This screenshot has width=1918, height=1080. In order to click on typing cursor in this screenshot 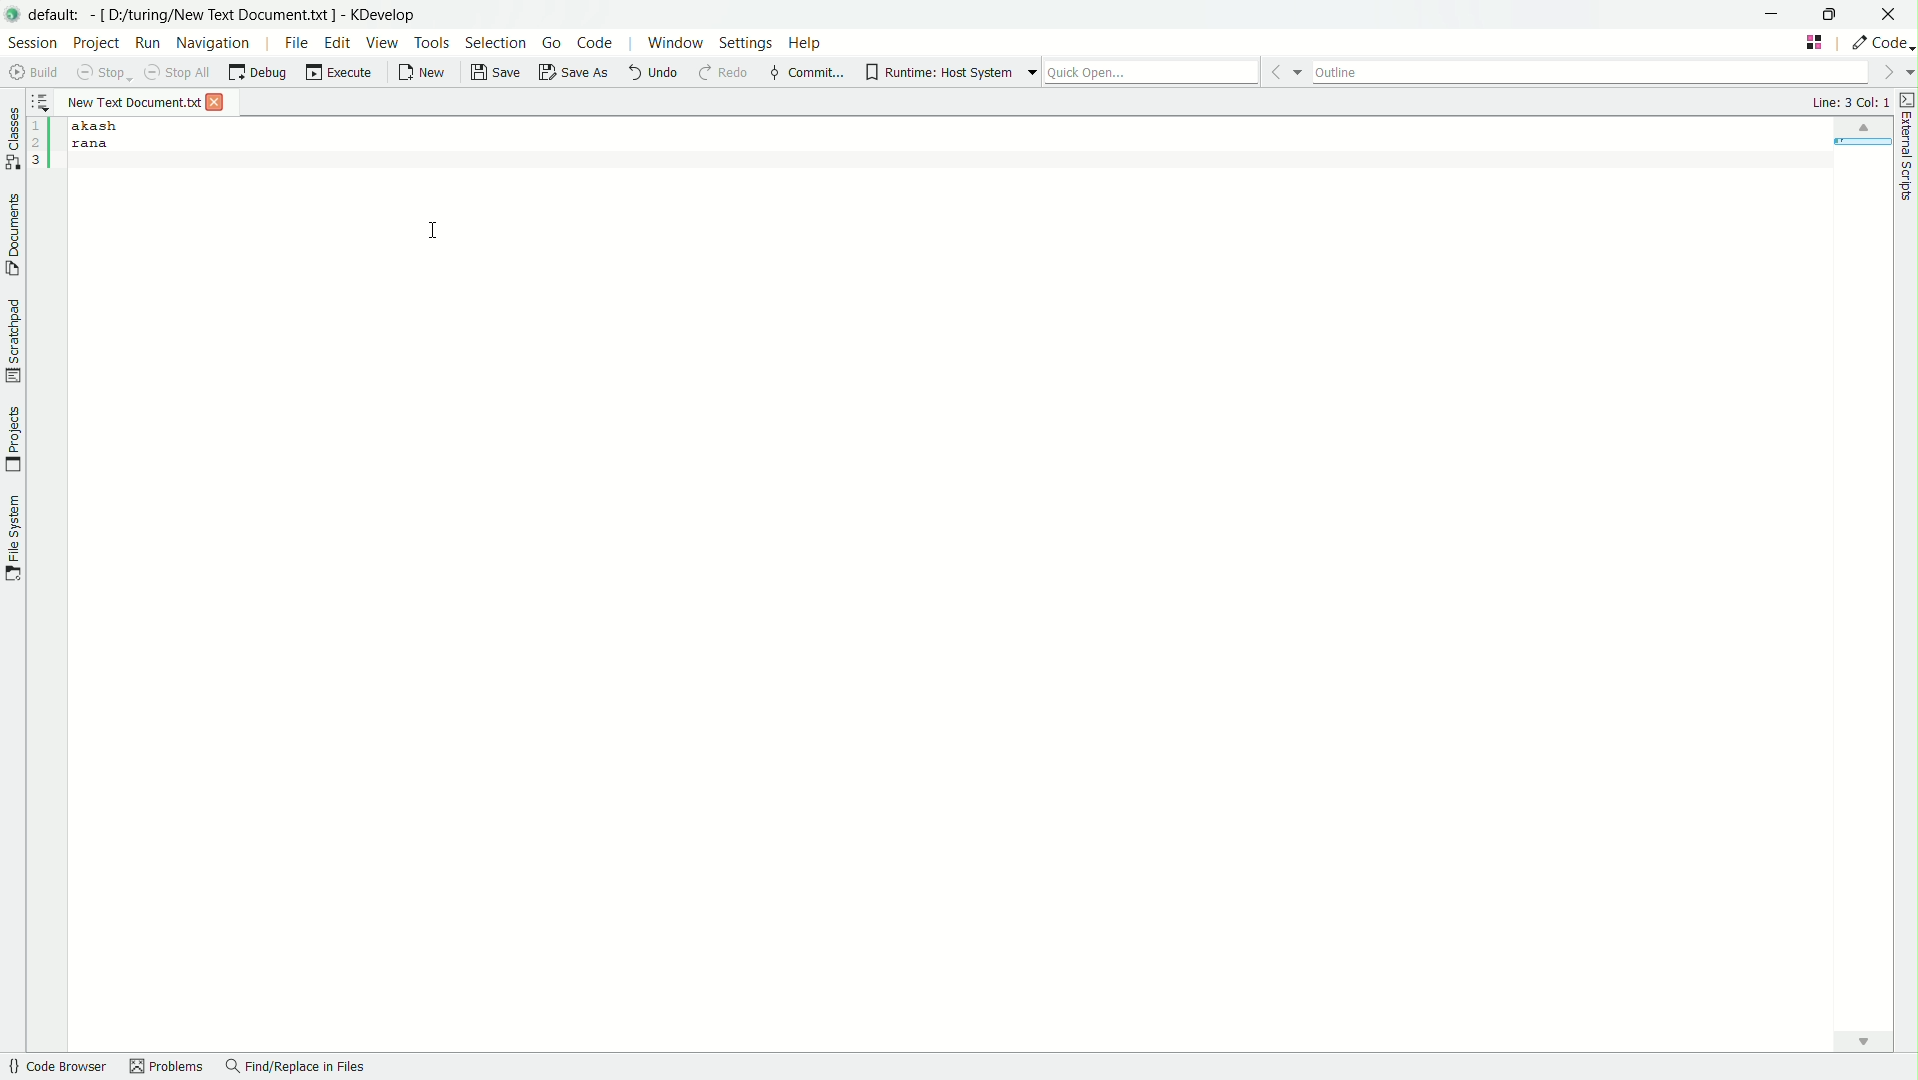, I will do `click(434, 231)`.